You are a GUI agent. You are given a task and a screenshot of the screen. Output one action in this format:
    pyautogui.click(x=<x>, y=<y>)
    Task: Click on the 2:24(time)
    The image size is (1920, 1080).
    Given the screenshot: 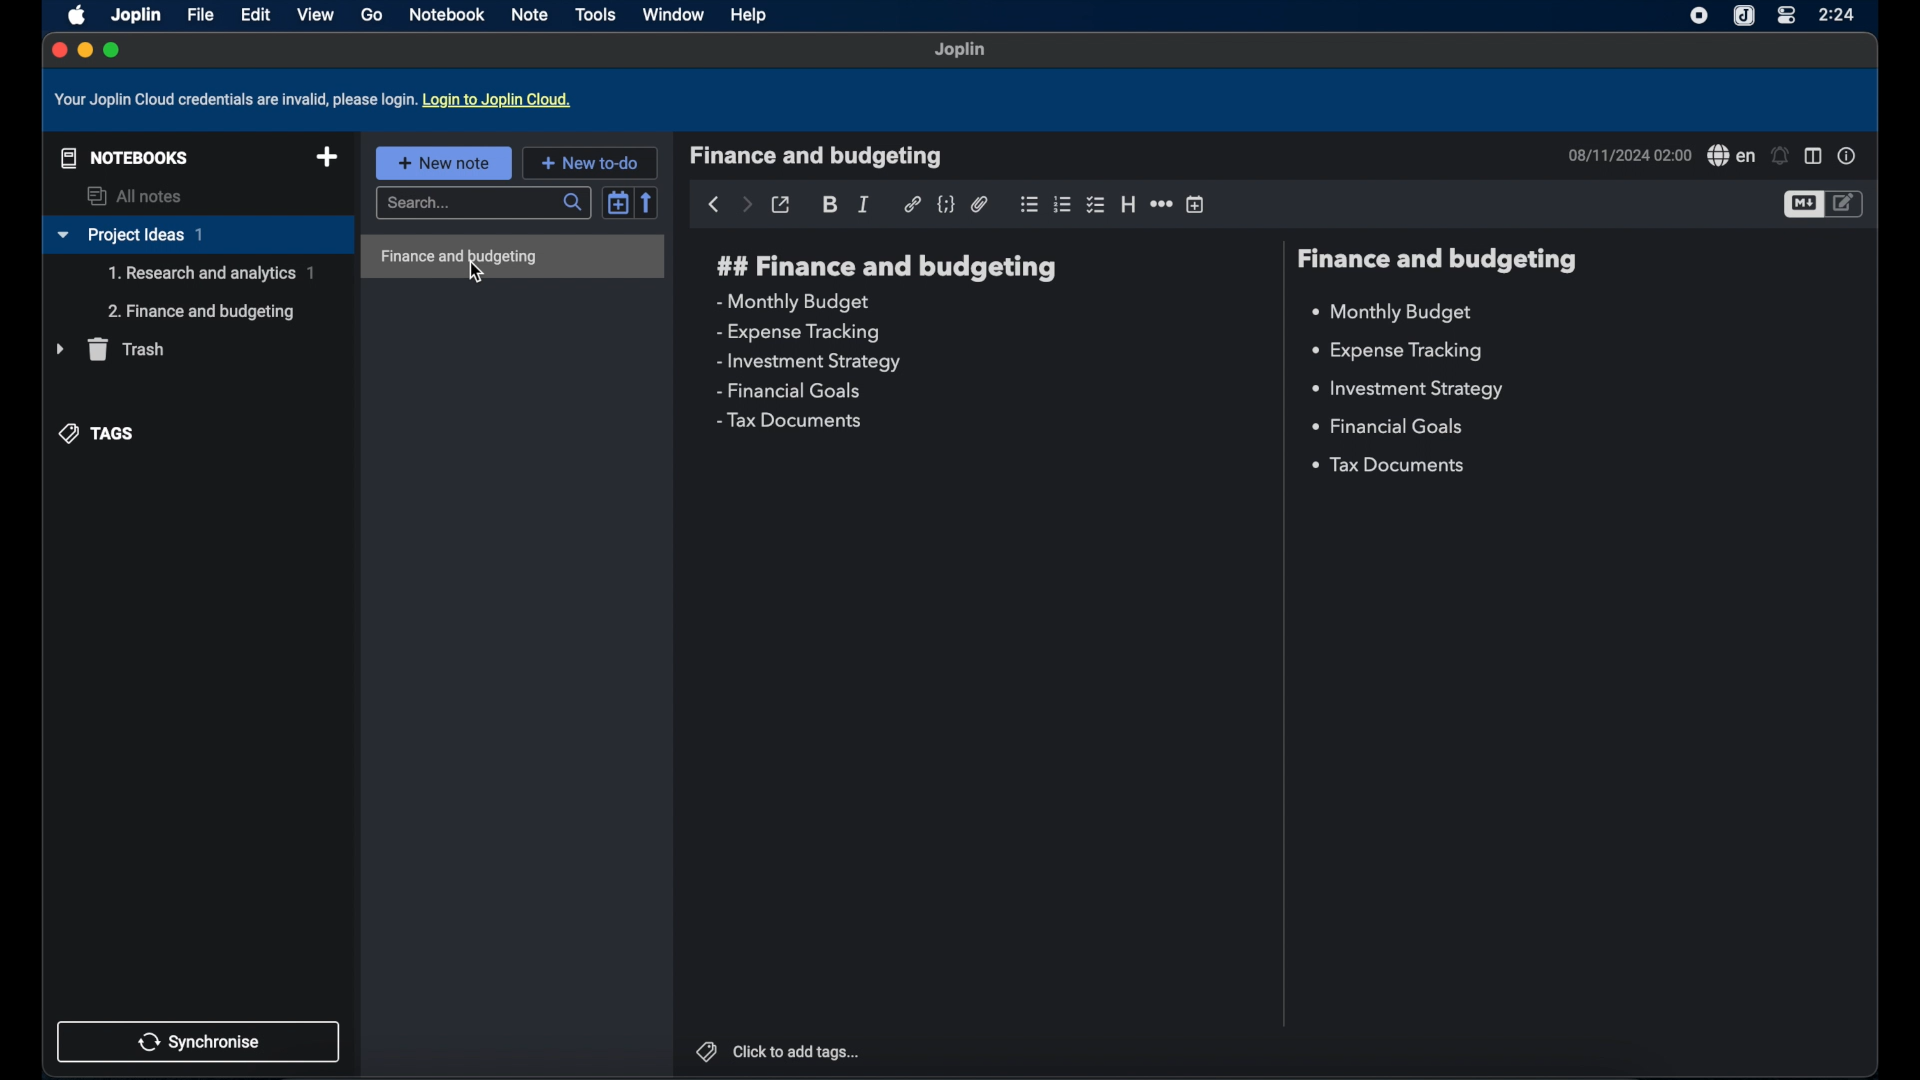 What is the action you would take?
    pyautogui.click(x=1839, y=14)
    